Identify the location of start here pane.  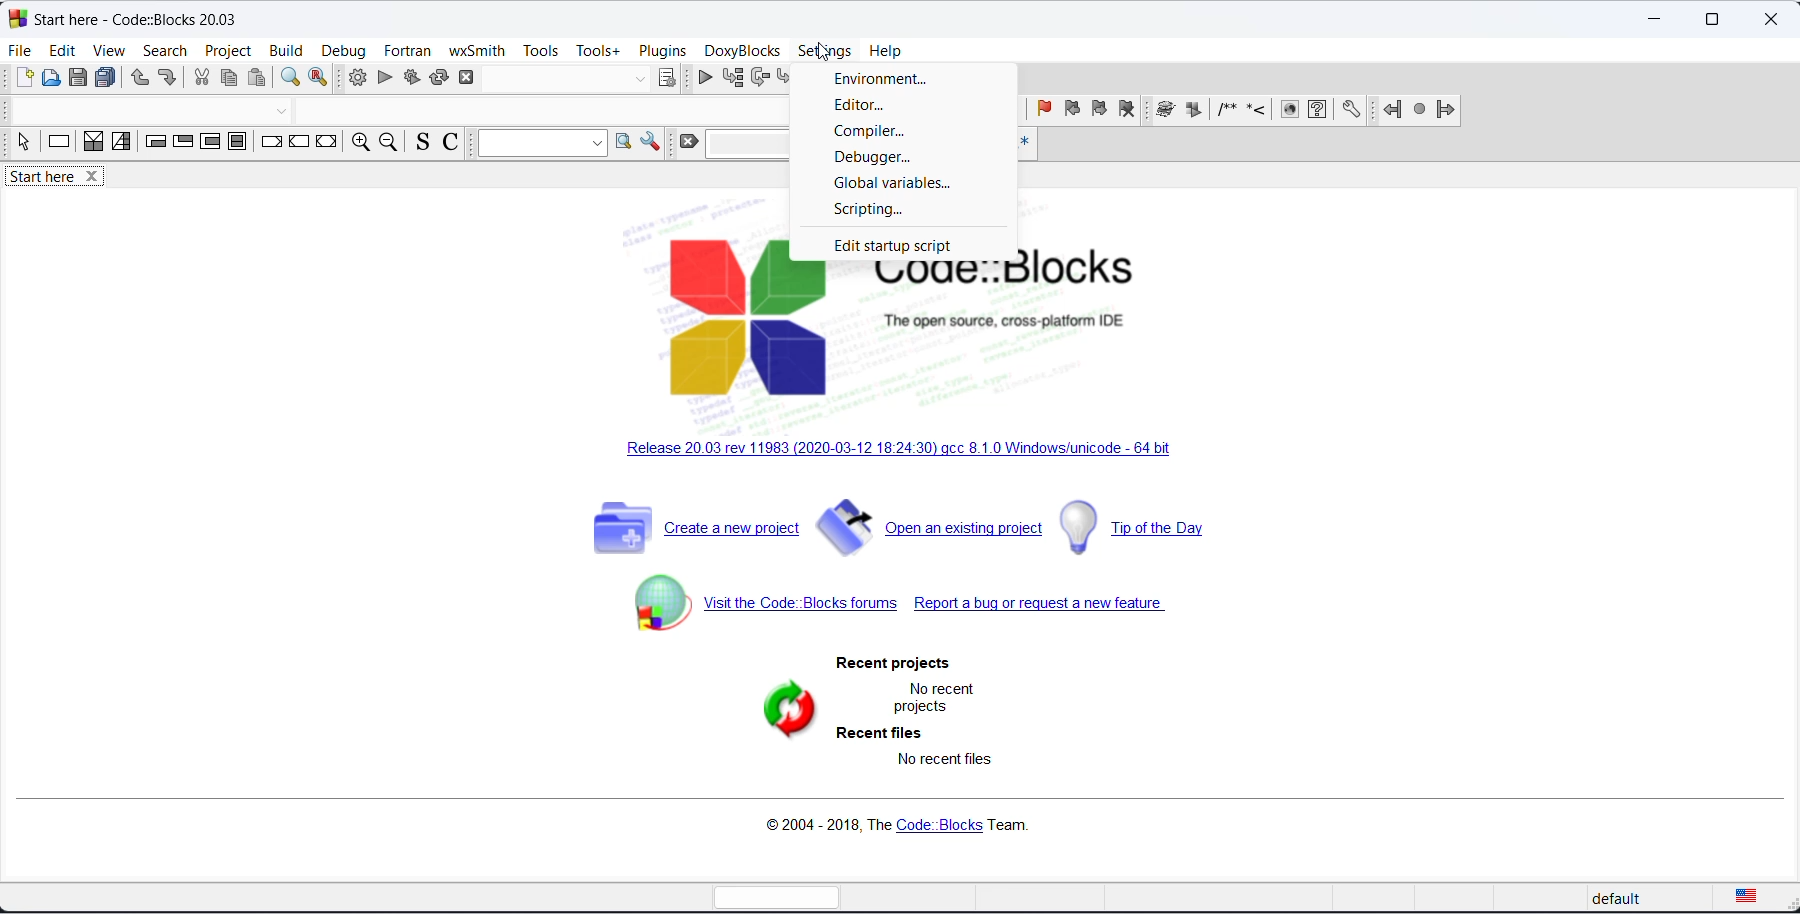
(40, 177).